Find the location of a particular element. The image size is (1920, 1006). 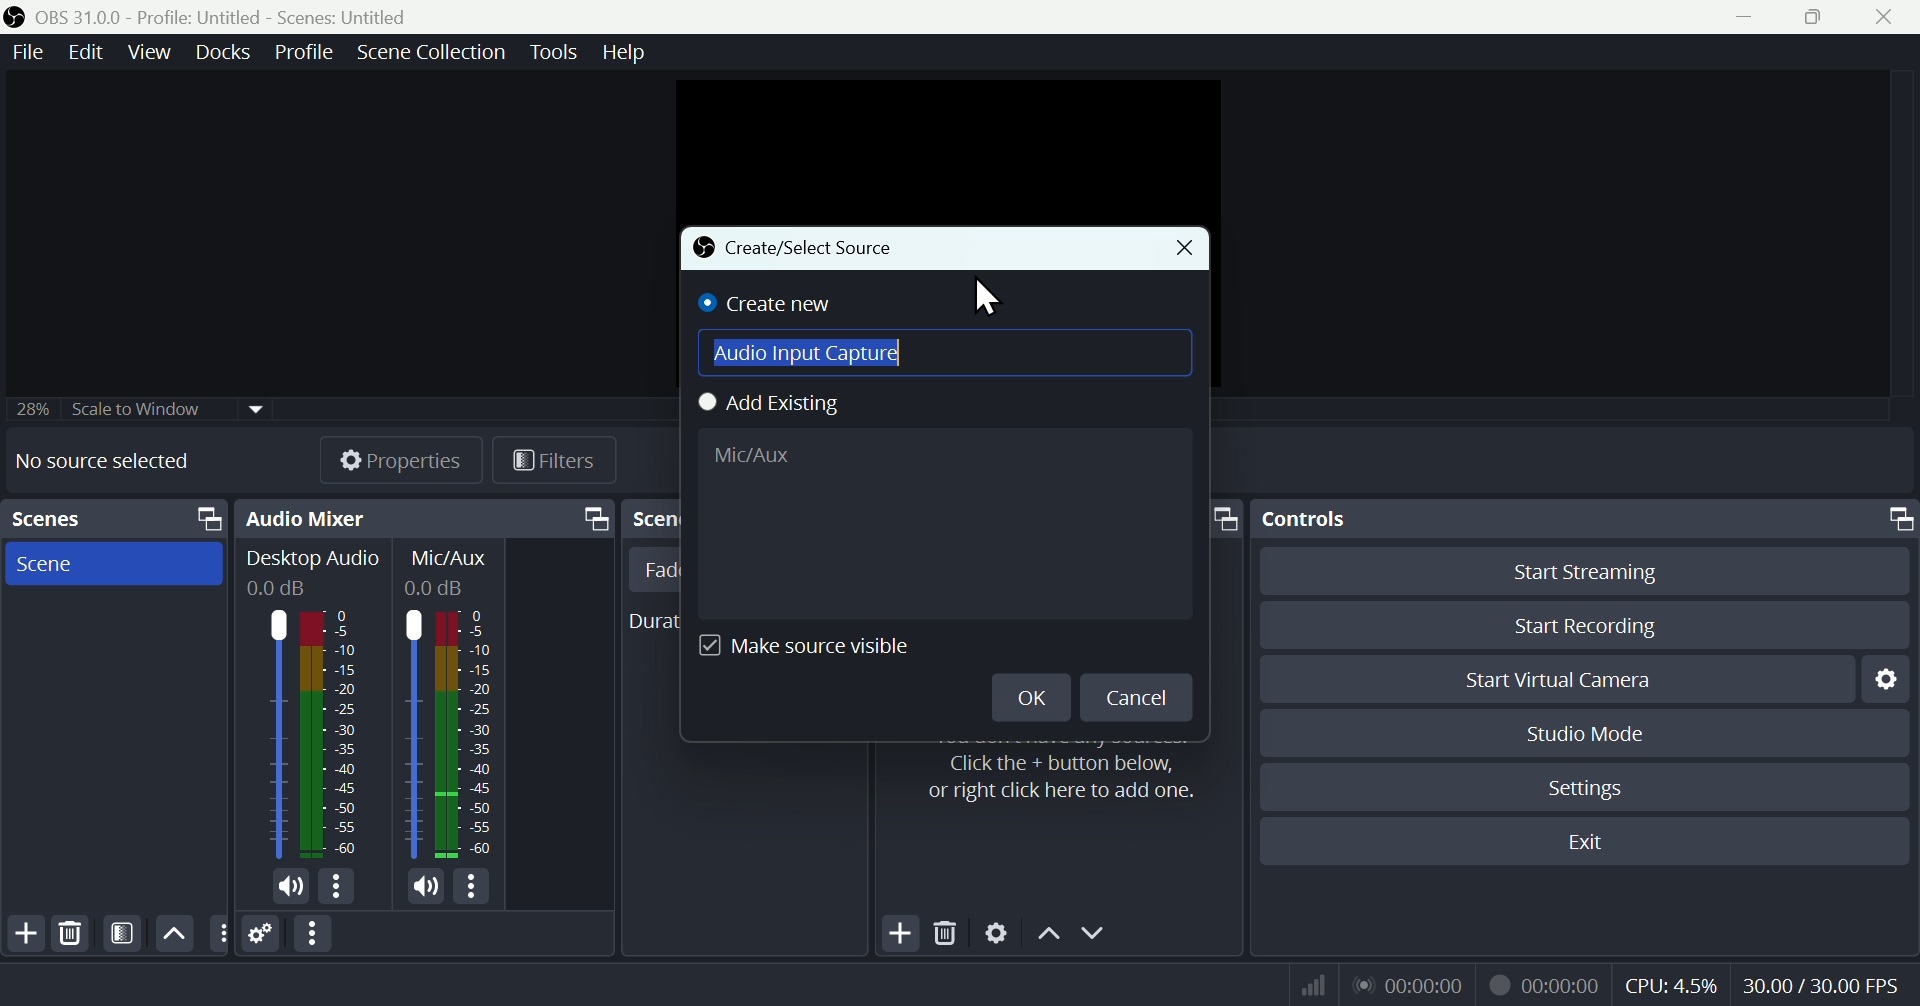

FILTER is located at coordinates (119, 933).